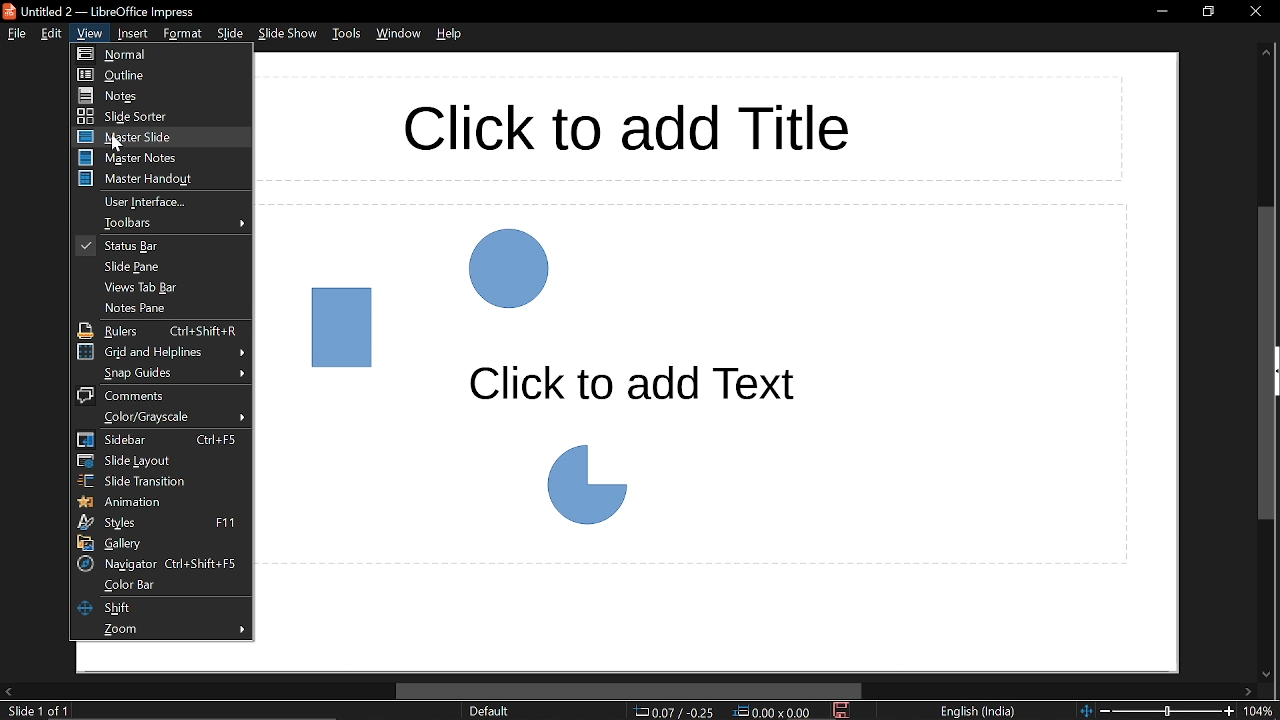  Describe the element at coordinates (159, 351) in the screenshot. I see `Grid and helplines` at that location.